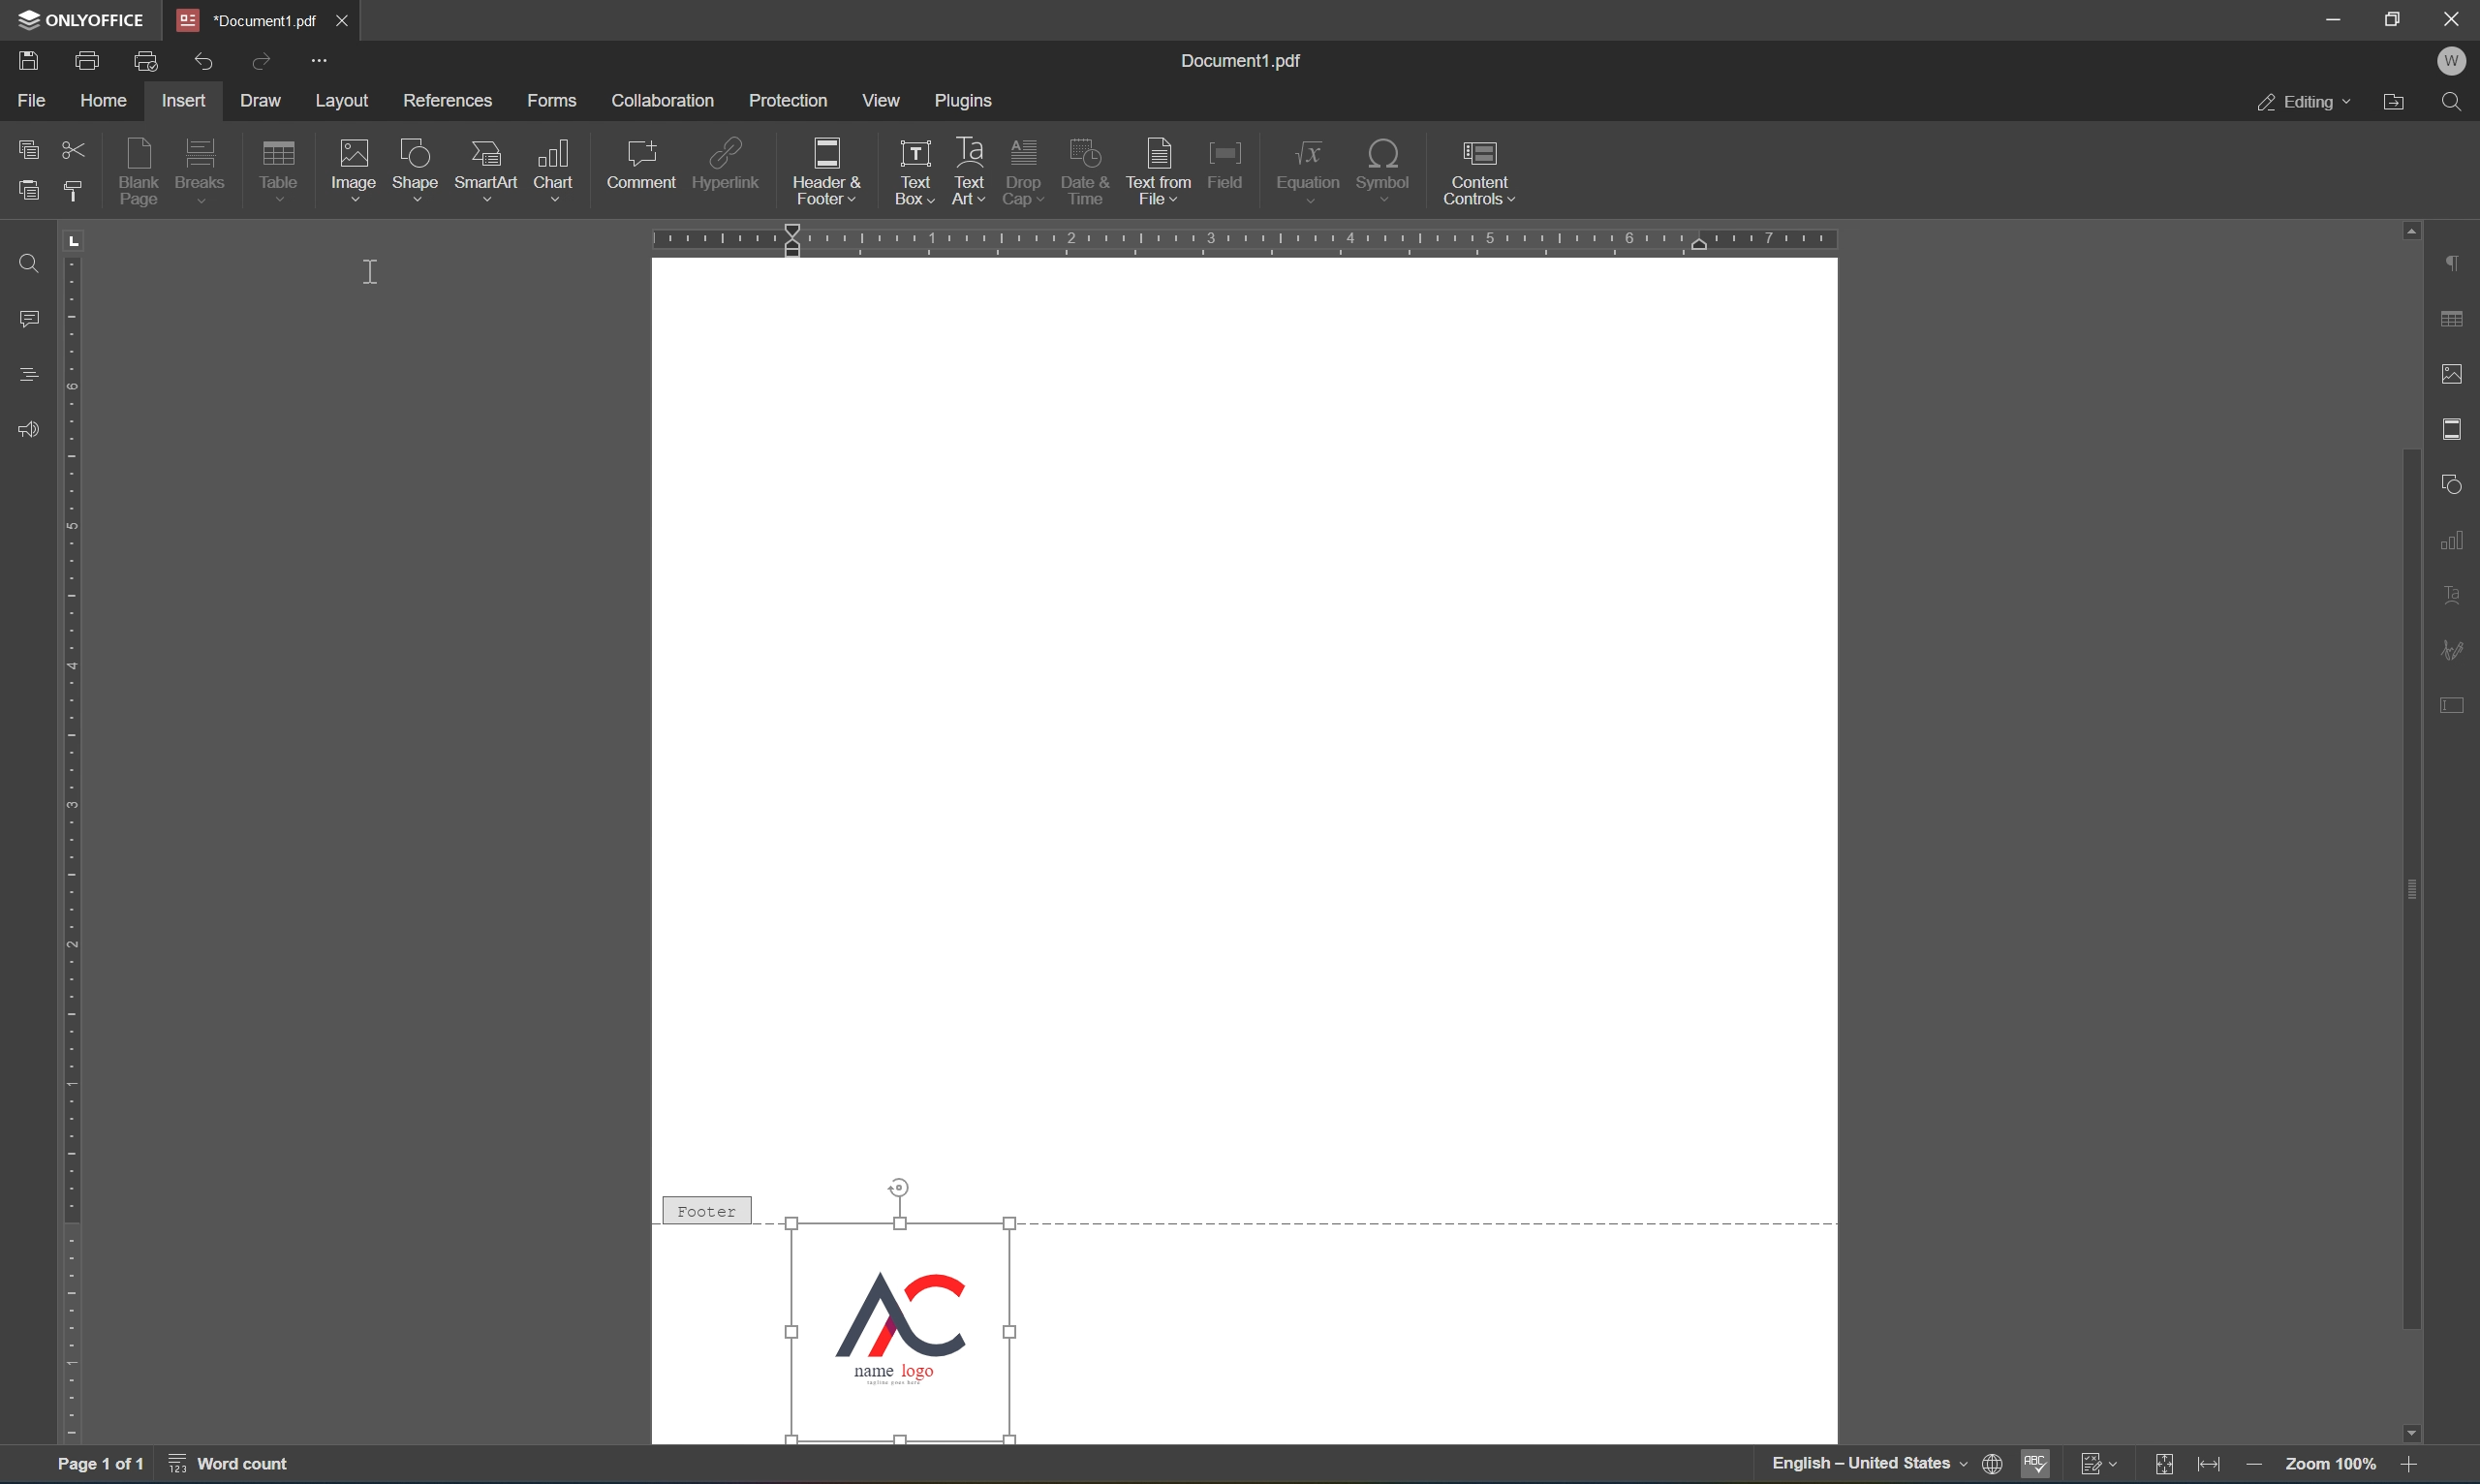 The image size is (2480, 1484). What do you see at coordinates (27, 195) in the screenshot?
I see `paste` at bounding box center [27, 195].